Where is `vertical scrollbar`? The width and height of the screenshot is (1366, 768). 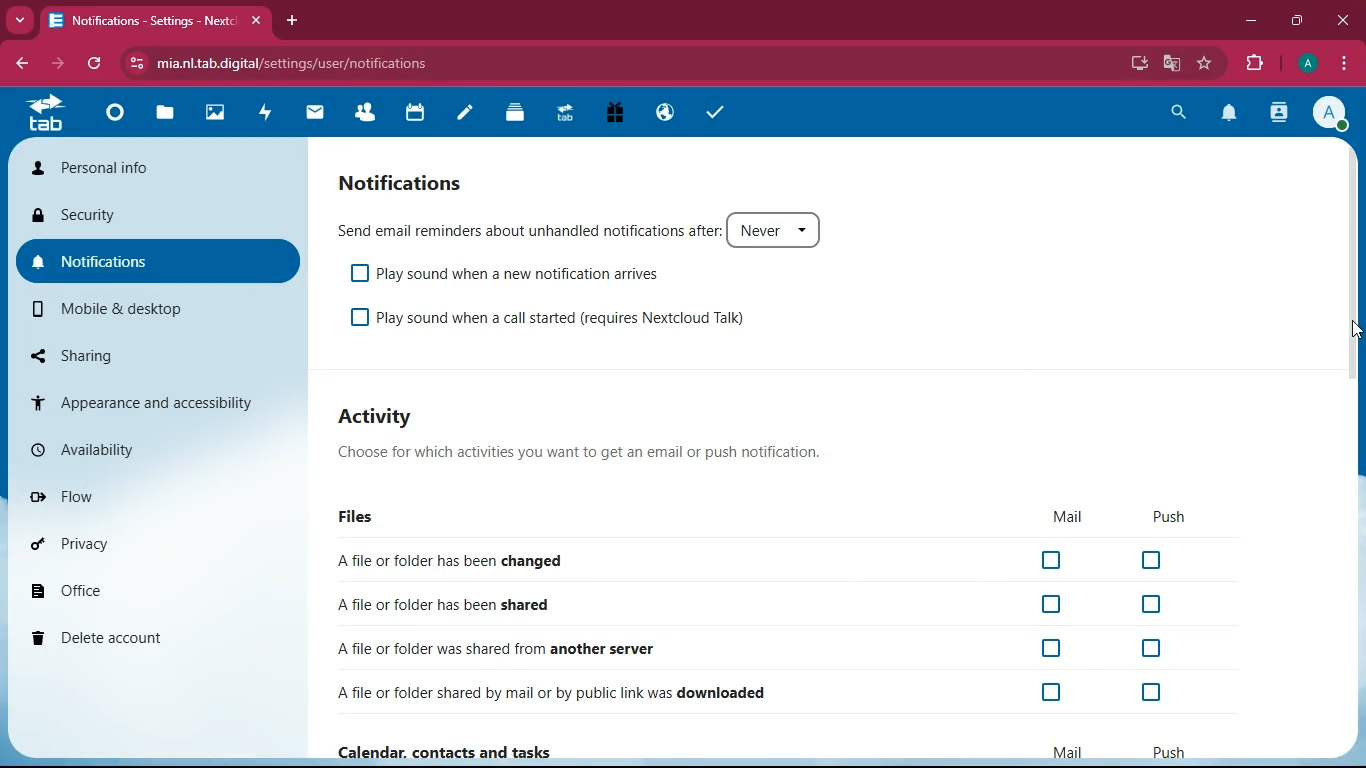 vertical scrollbar is located at coordinates (1355, 263).